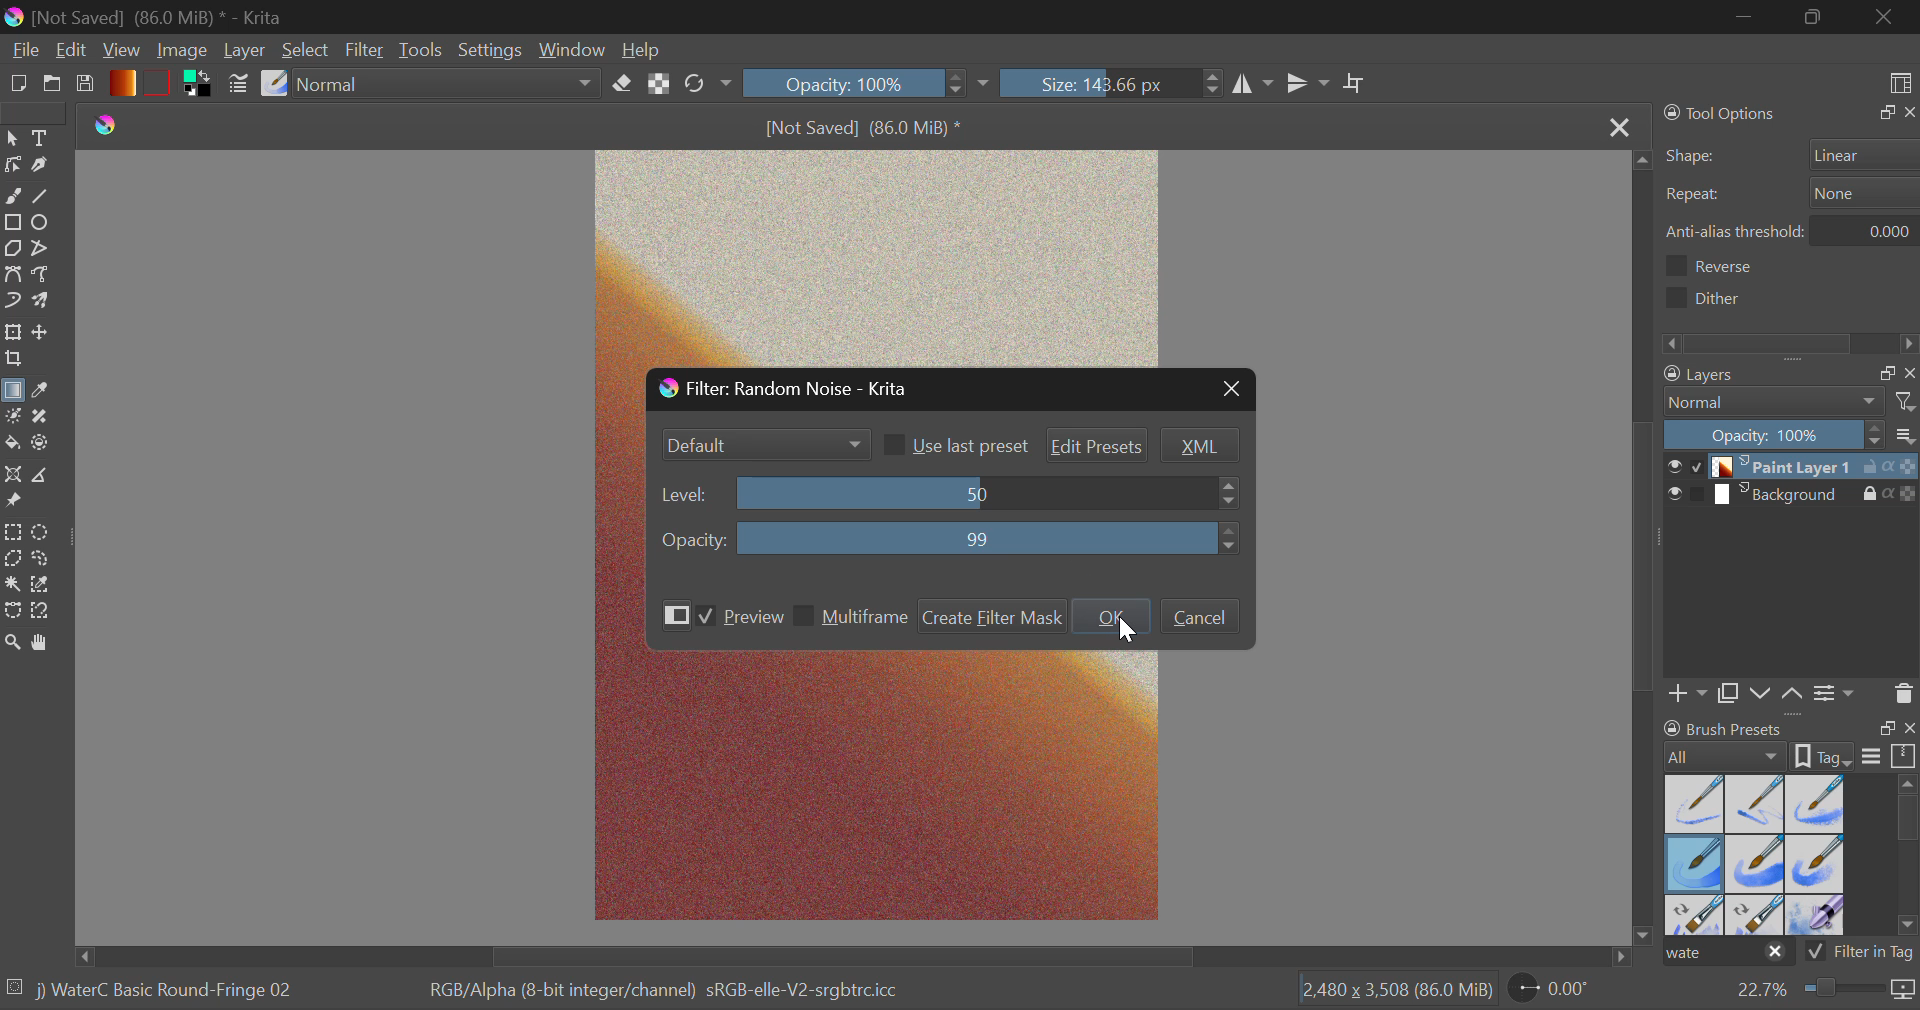 Image resolution: width=1920 pixels, height=1010 pixels. Describe the element at coordinates (86, 84) in the screenshot. I see `Save` at that location.